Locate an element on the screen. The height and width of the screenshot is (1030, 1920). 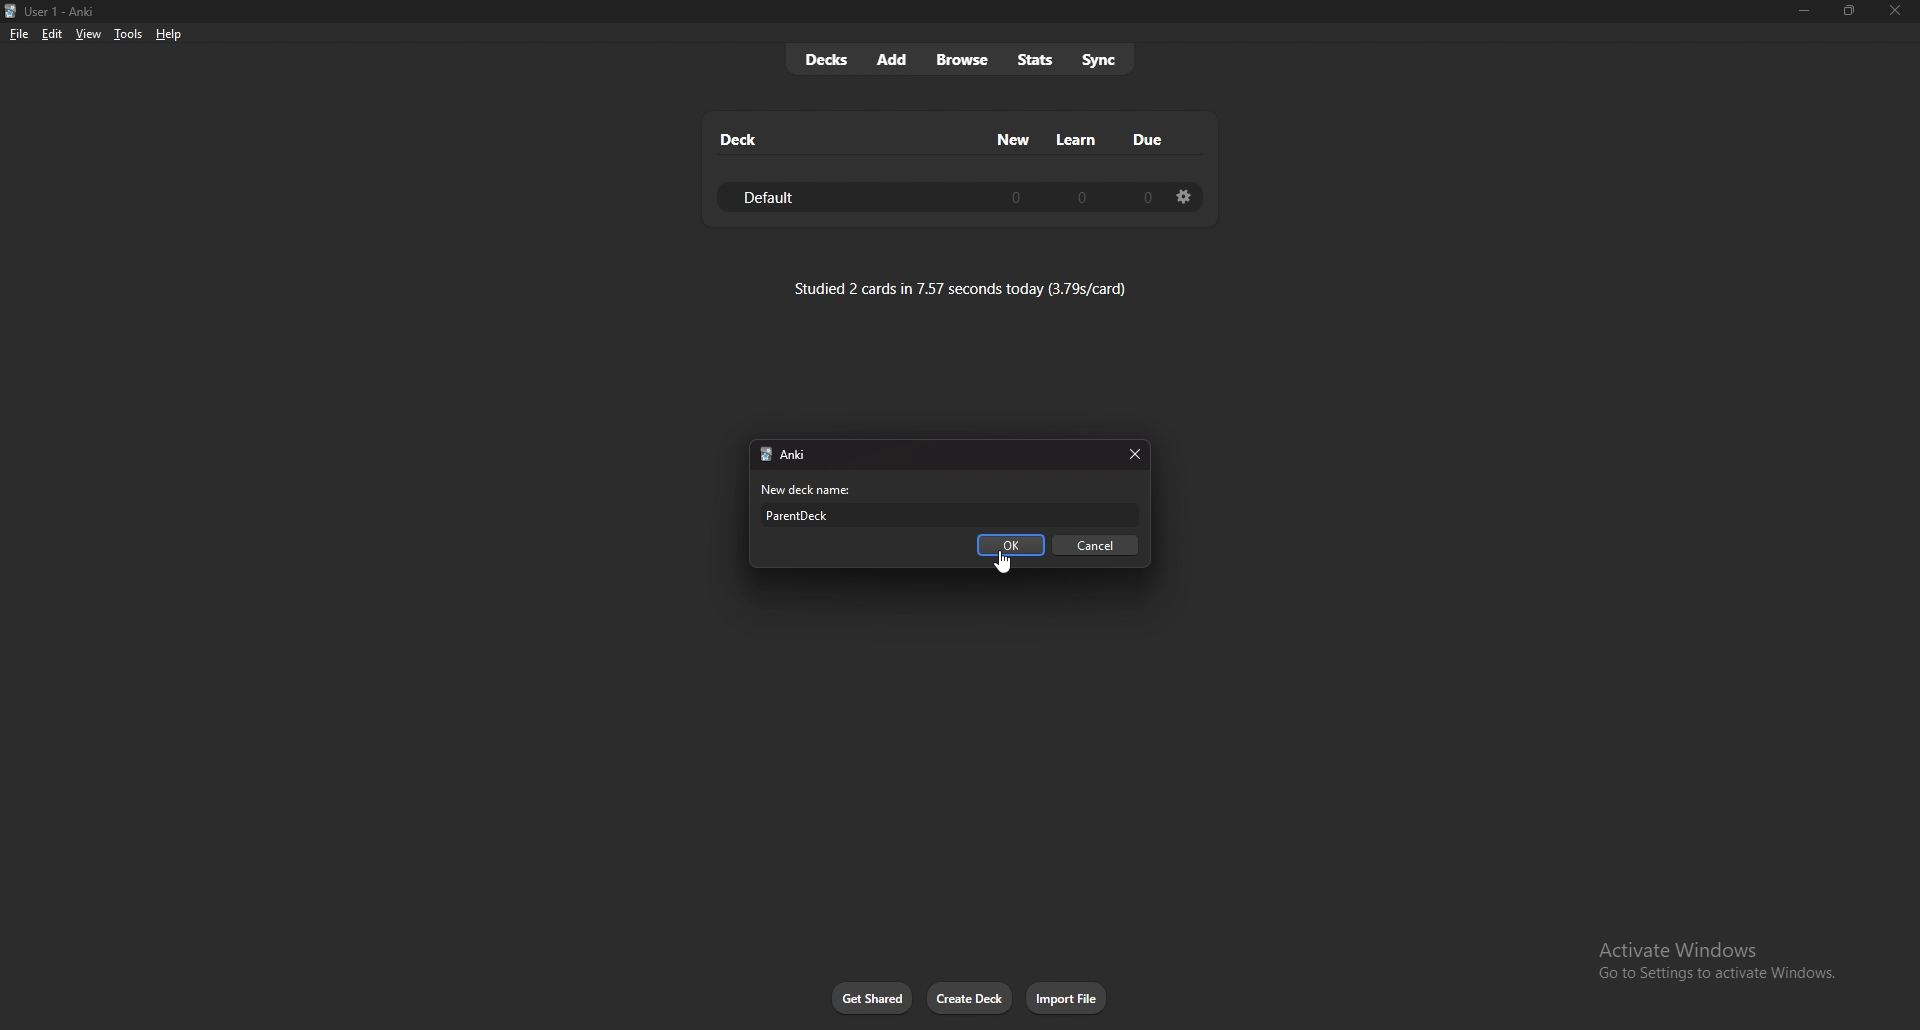
logo is located at coordinates (11, 12).